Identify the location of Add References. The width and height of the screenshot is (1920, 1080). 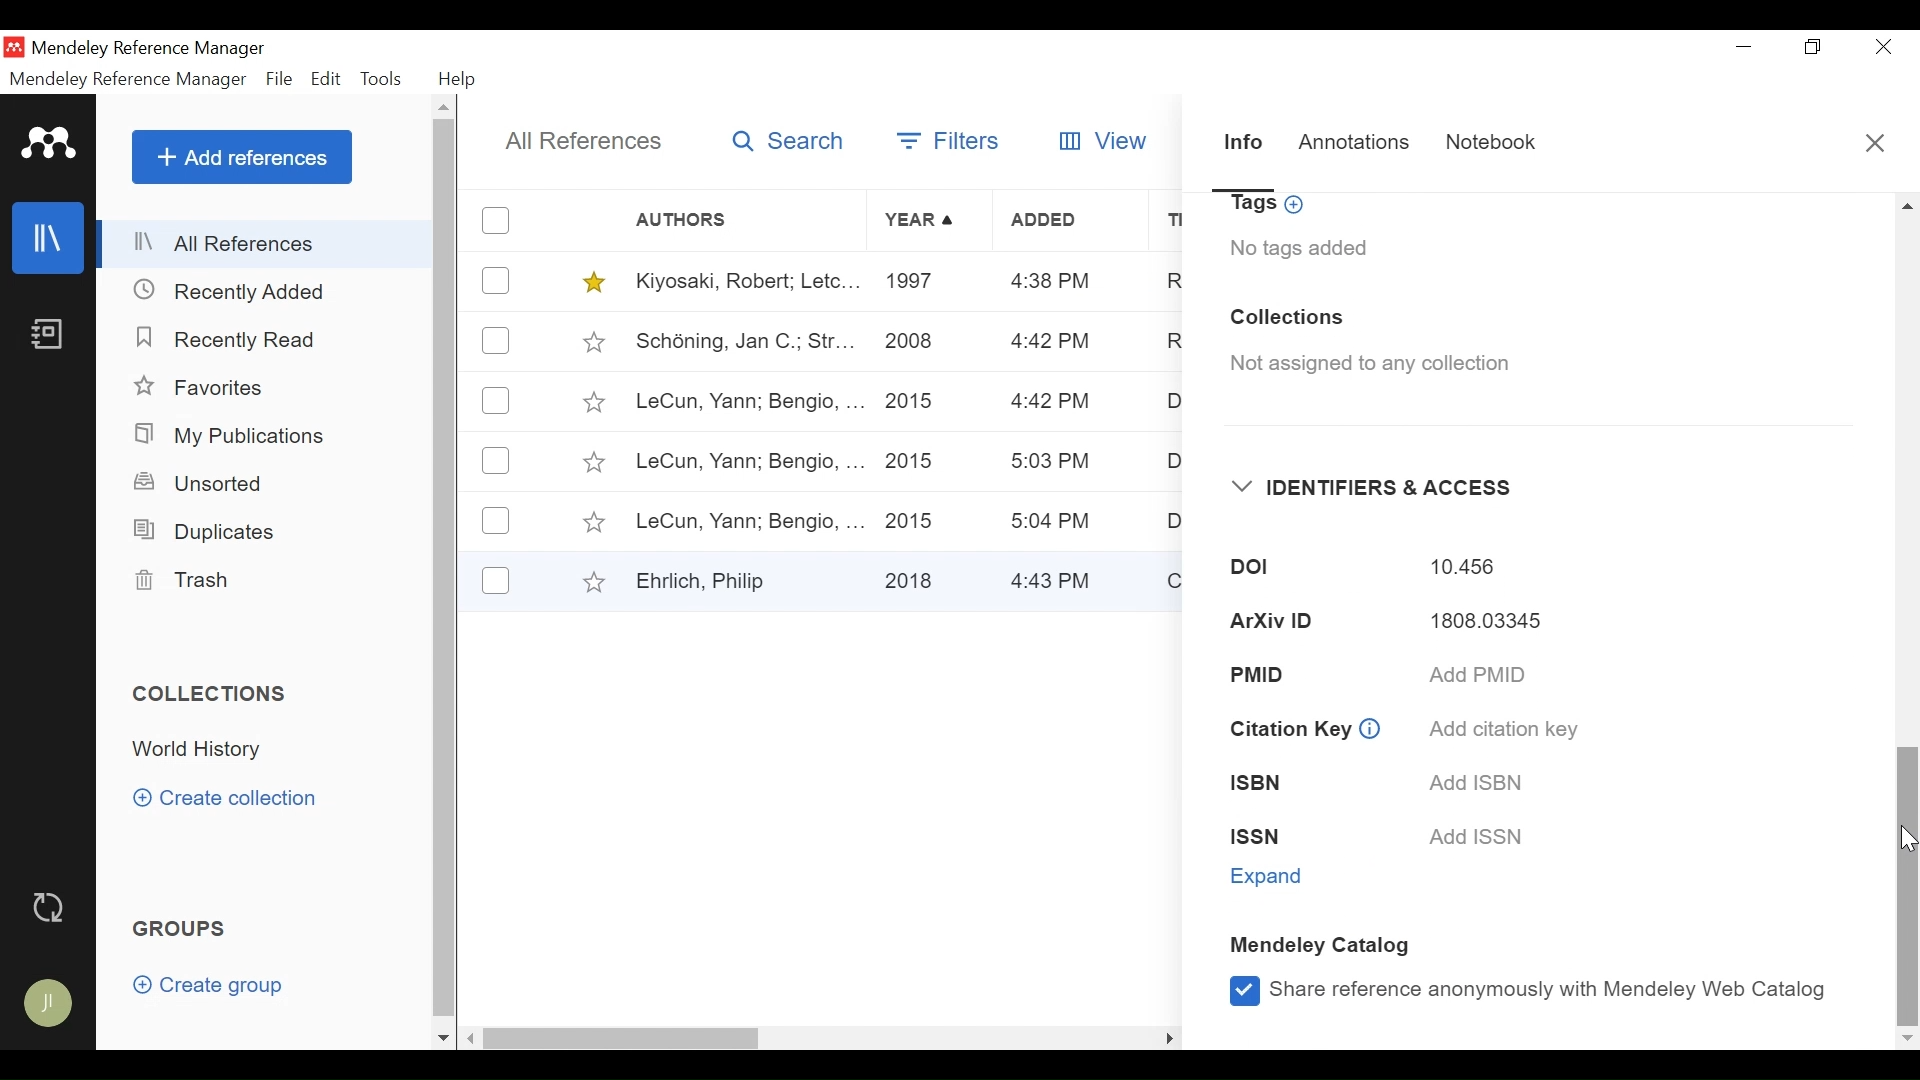
(241, 157).